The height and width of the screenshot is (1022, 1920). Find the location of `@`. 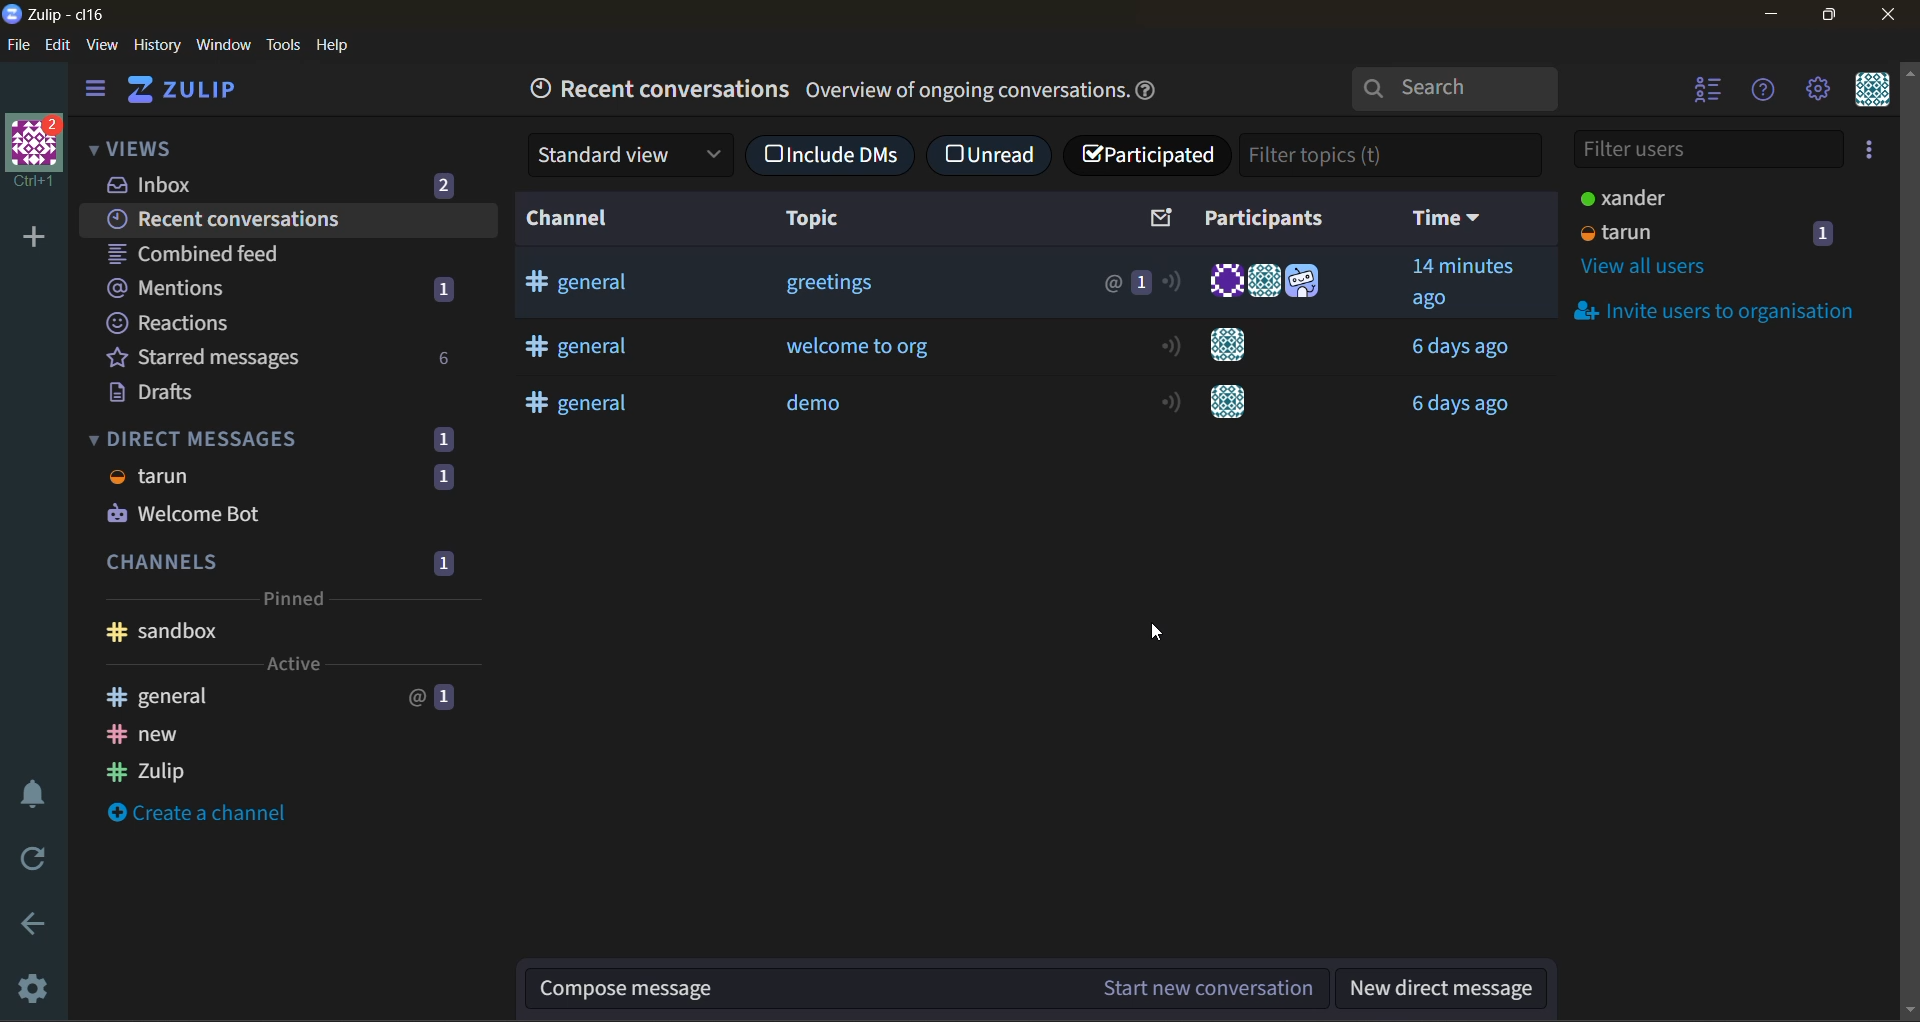

@ is located at coordinates (417, 698).